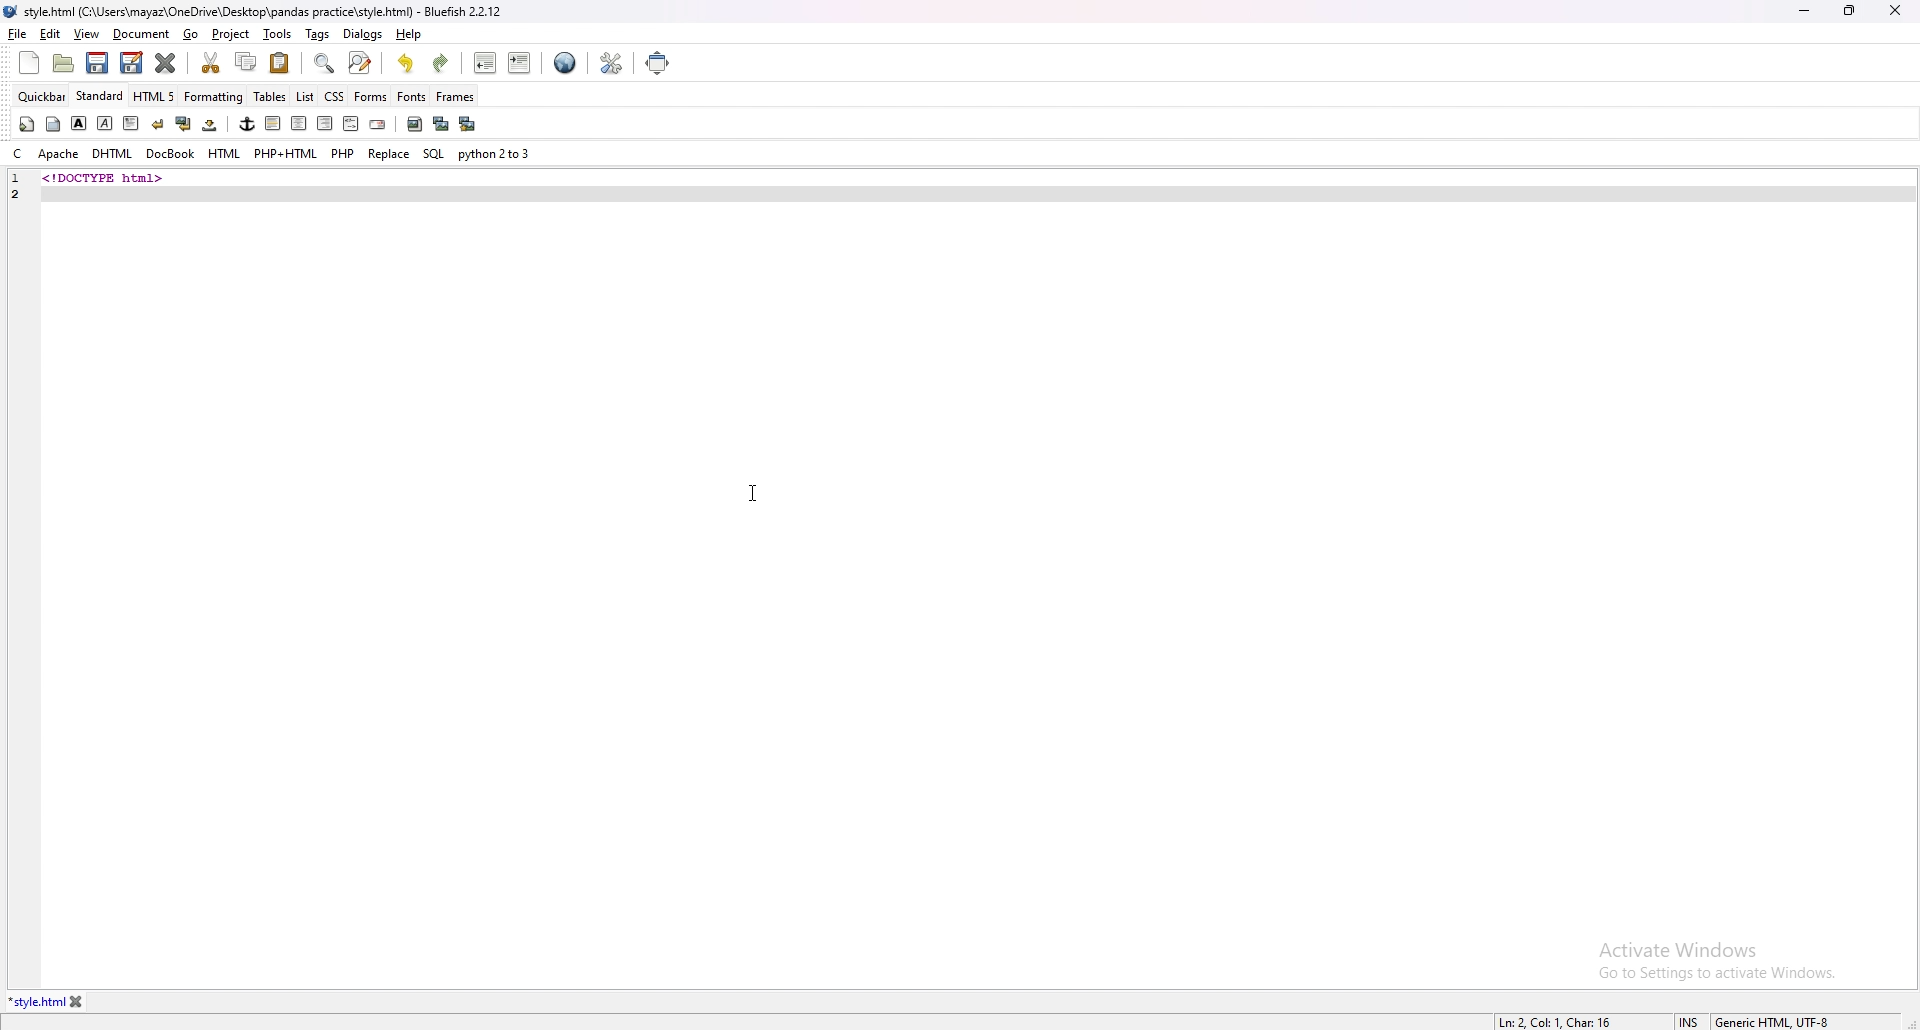 This screenshot has height=1030, width=1920. What do you see at coordinates (455, 97) in the screenshot?
I see `frames` at bounding box center [455, 97].